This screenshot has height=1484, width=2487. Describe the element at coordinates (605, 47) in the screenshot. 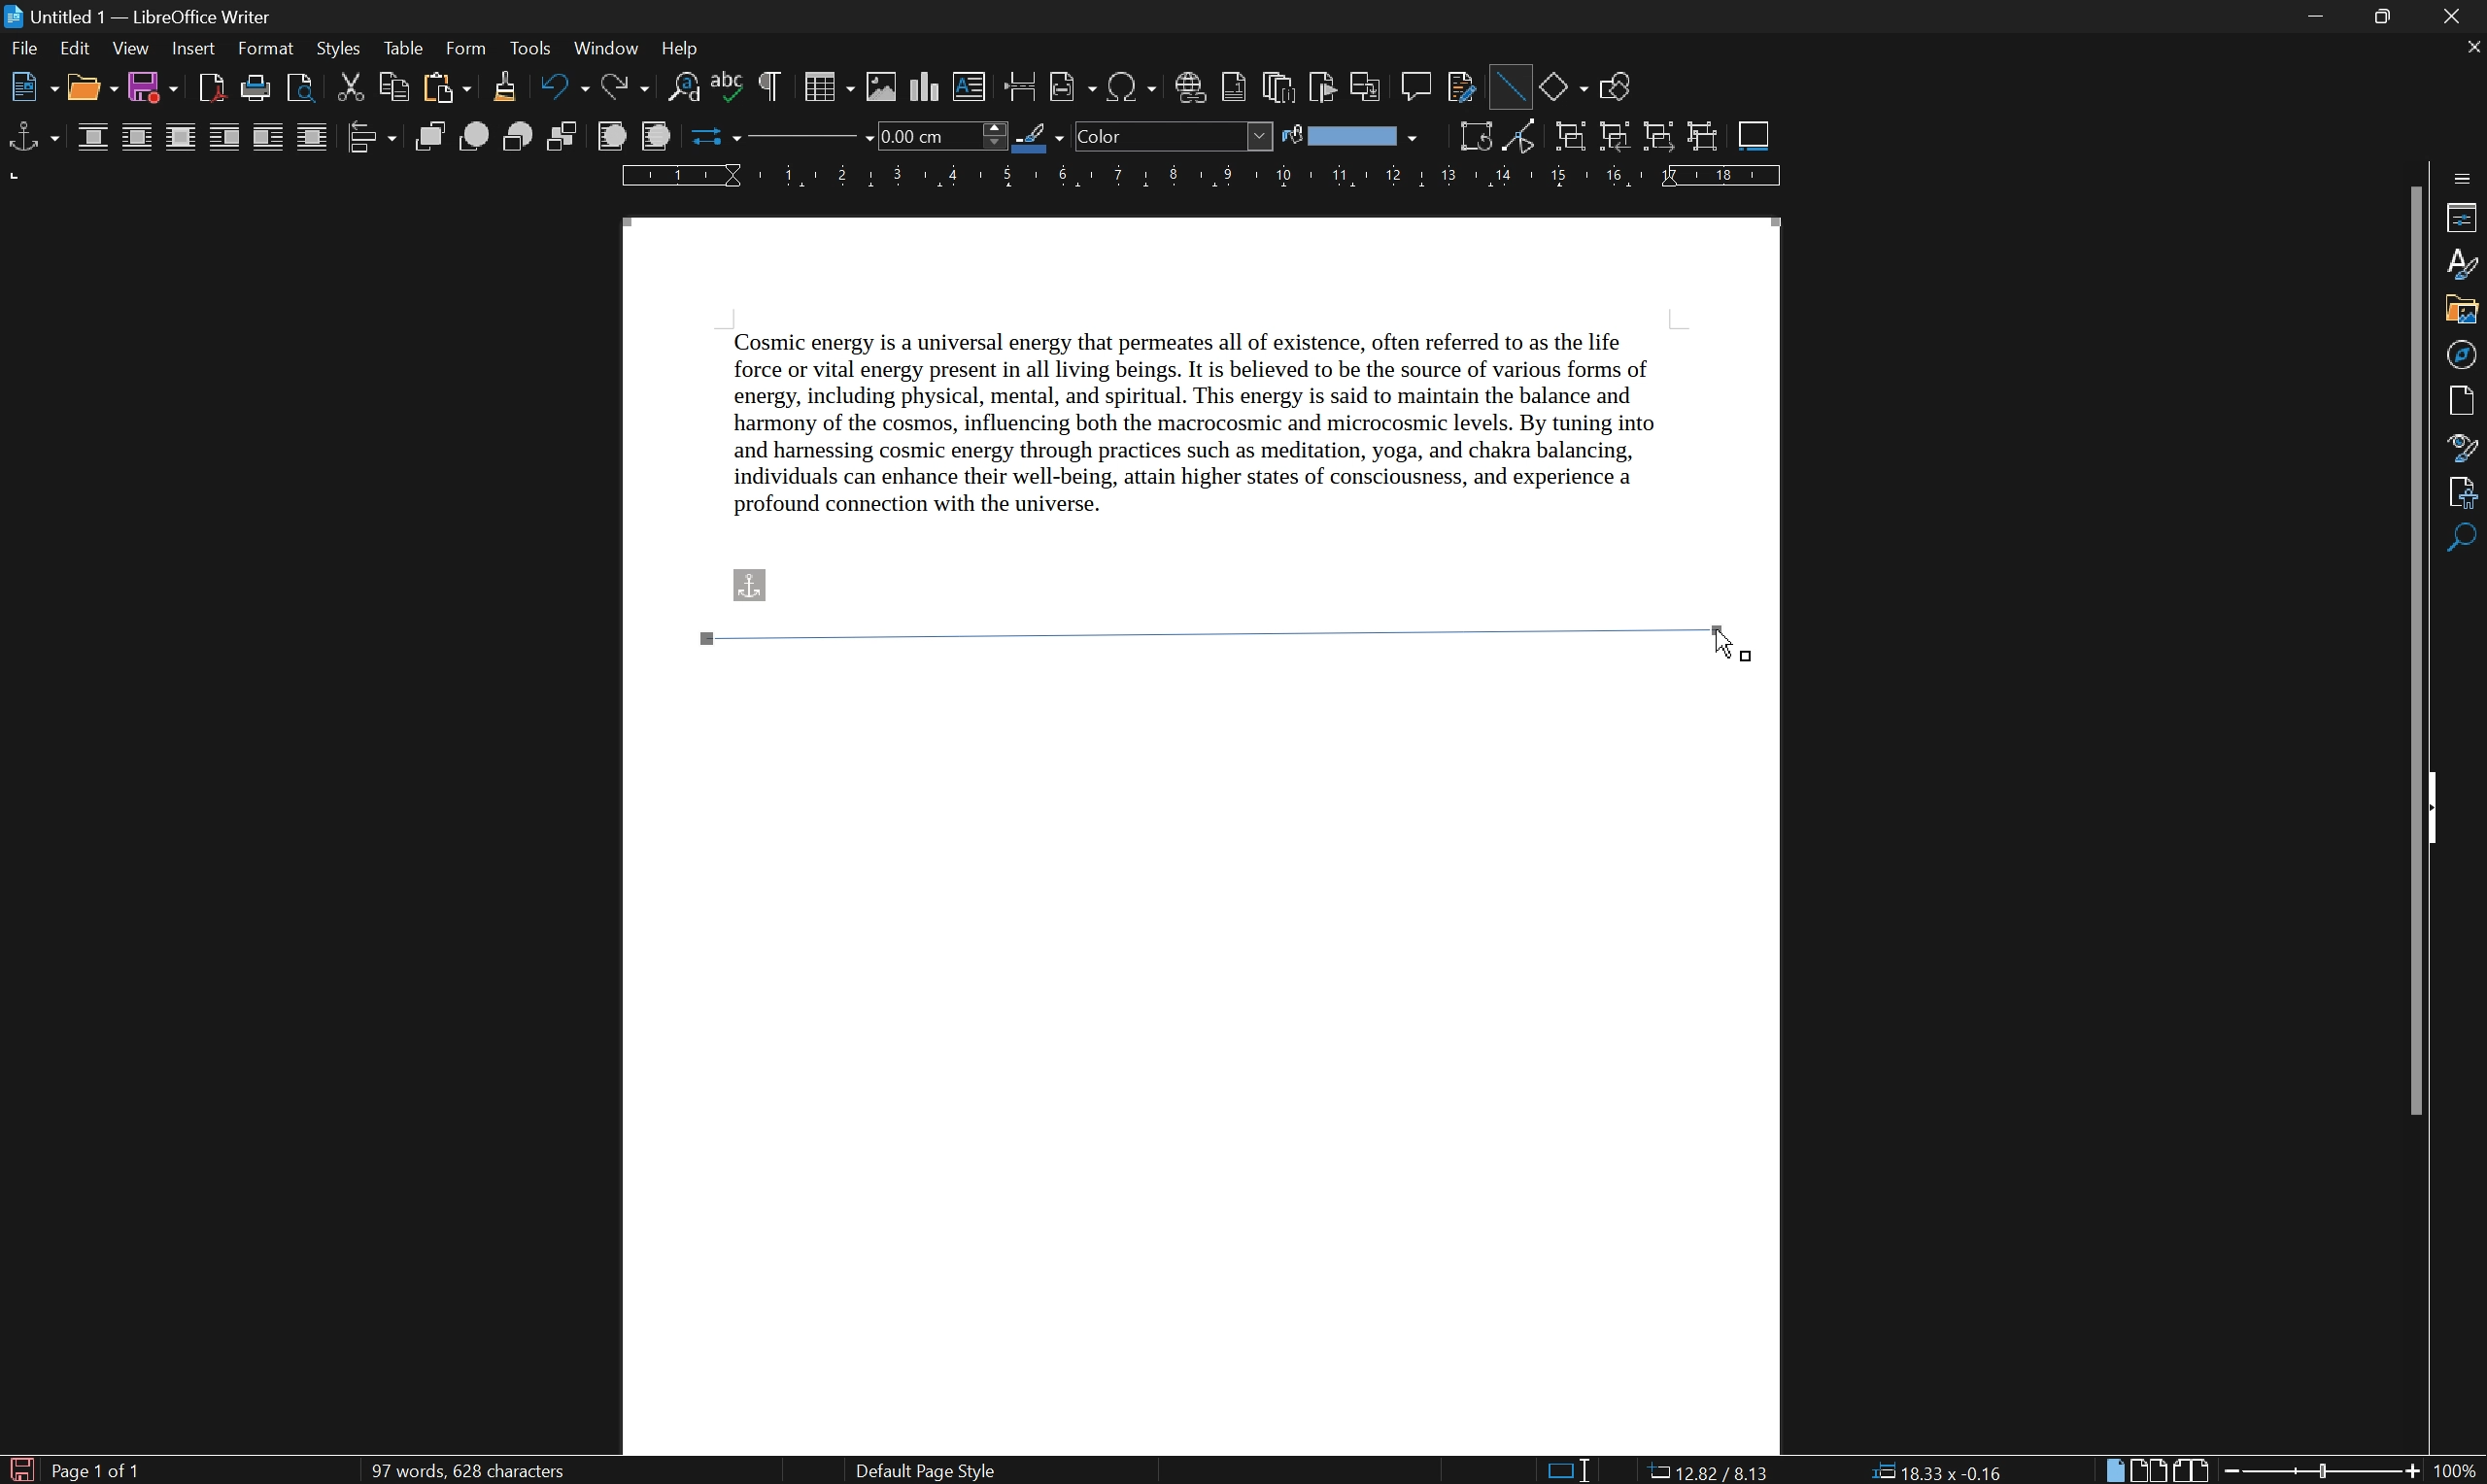

I see `window` at that location.